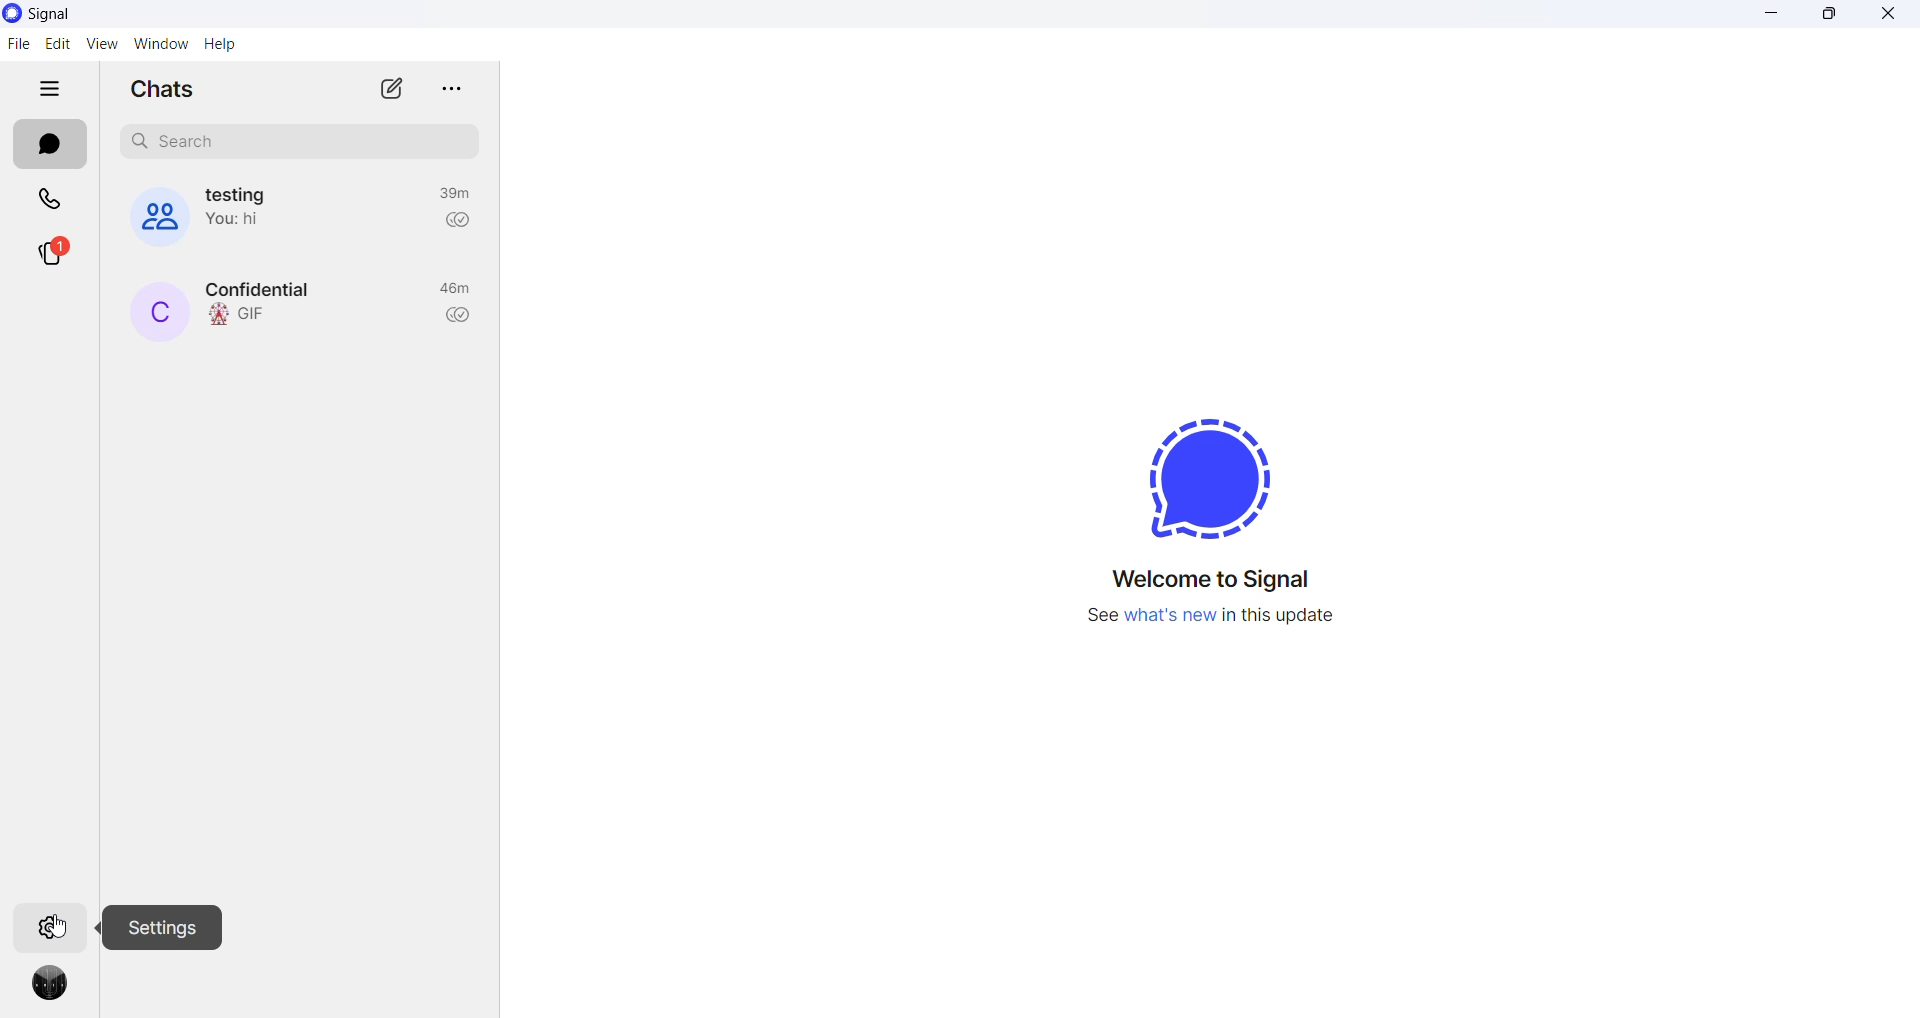 This screenshot has width=1920, height=1018. What do you see at coordinates (242, 193) in the screenshot?
I see `group name` at bounding box center [242, 193].